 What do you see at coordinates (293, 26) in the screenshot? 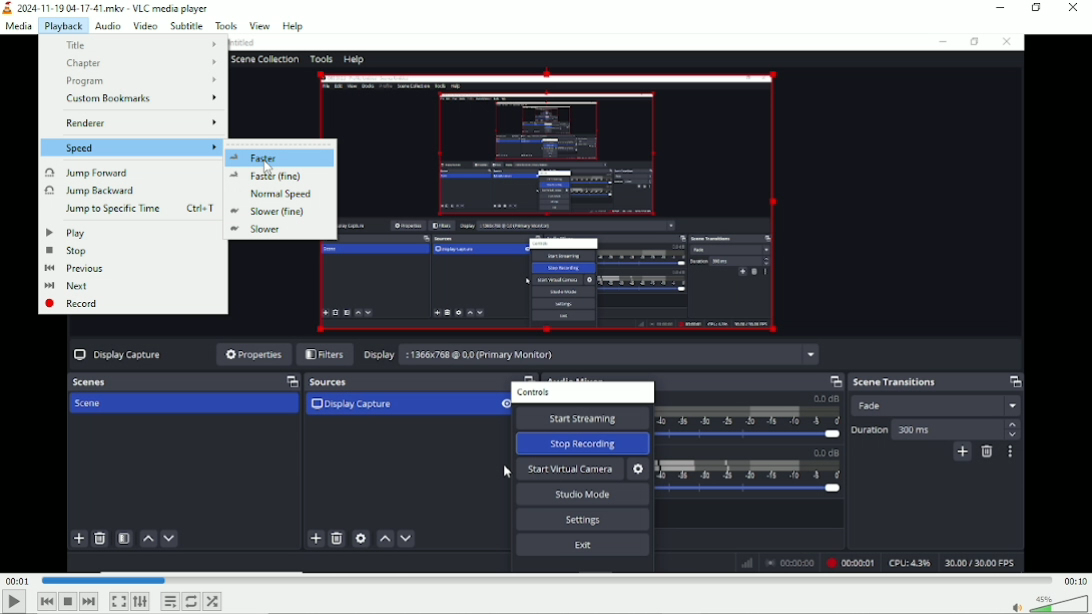
I see `help` at bounding box center [293, 26].